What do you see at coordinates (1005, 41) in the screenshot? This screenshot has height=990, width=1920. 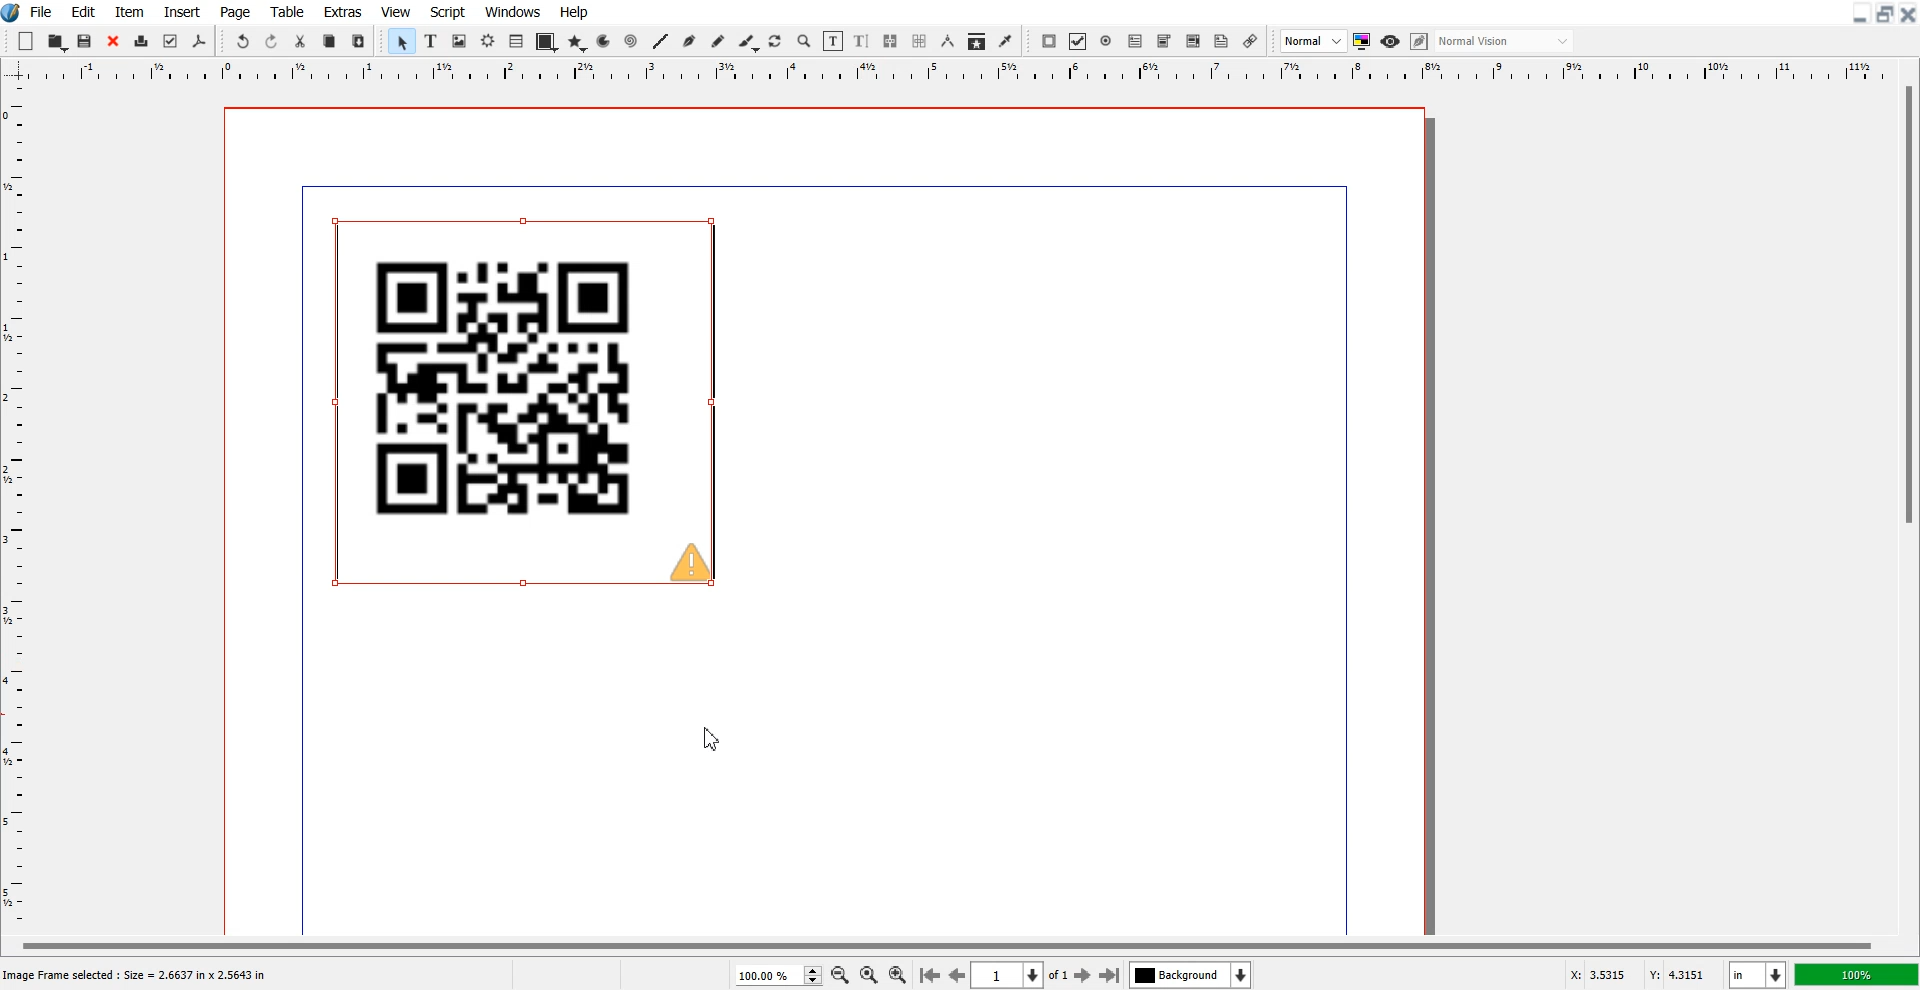 I see `Eye Dropper` at bounding box center [1005, 41].